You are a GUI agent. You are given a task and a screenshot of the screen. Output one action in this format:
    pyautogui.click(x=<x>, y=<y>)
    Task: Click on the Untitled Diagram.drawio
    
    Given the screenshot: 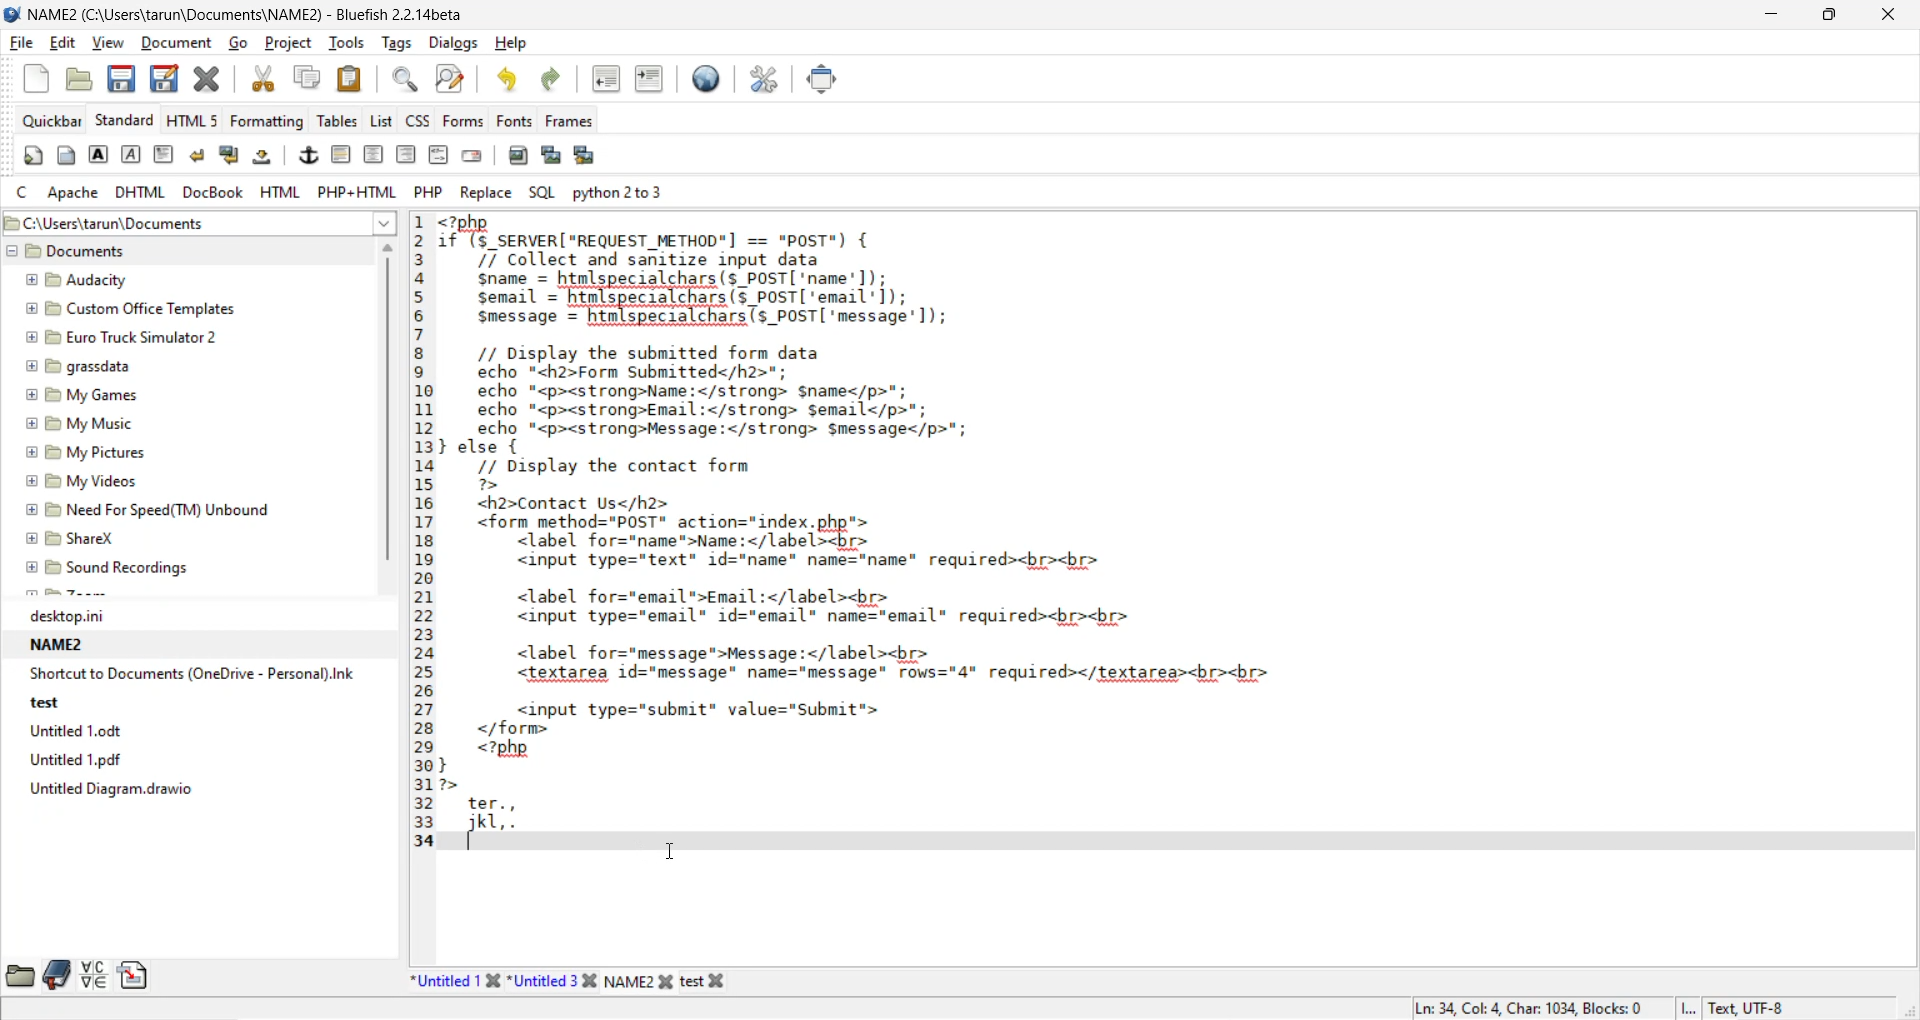 What is the action you would take?
    pyautogui.click(x=125, y=795)
    